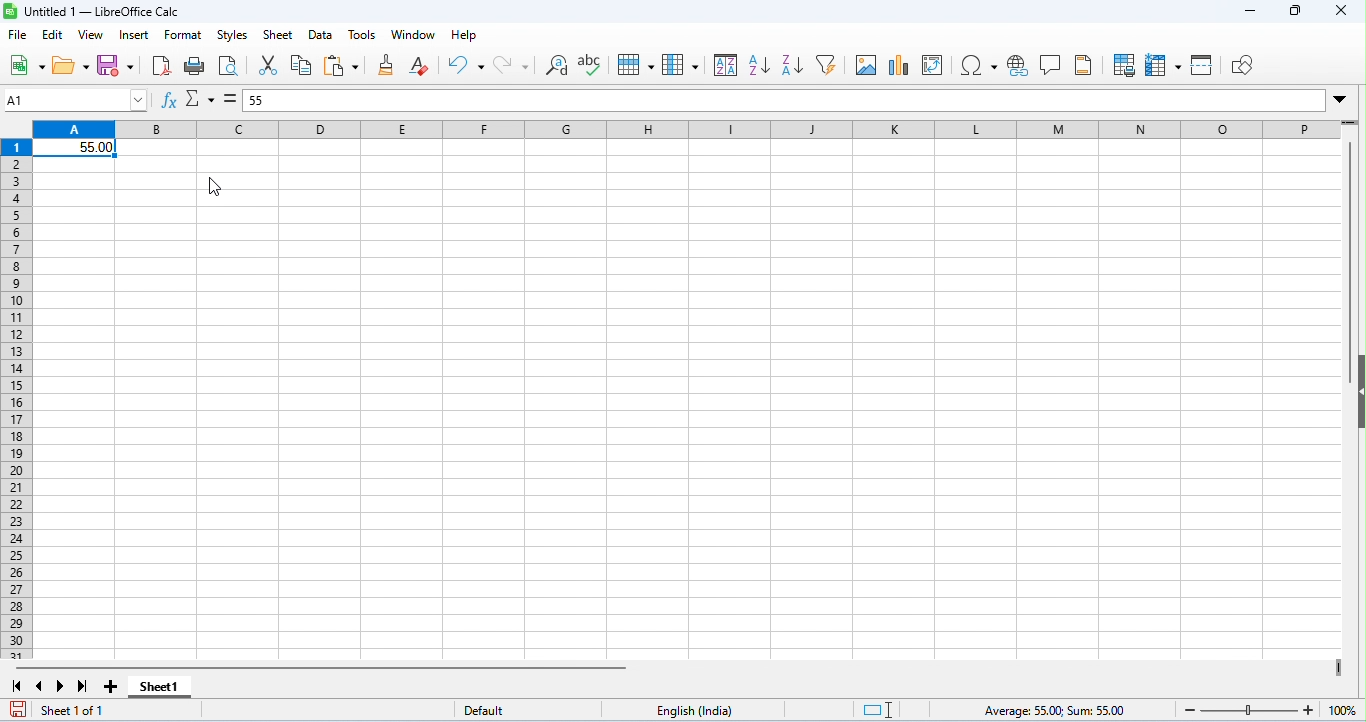 Image resolution: width=1366 pixels, height=722 pixels. What do you see at coordinates (1340, 11) in the screenshot?
I see `close` at bounding box center [1340, 11].